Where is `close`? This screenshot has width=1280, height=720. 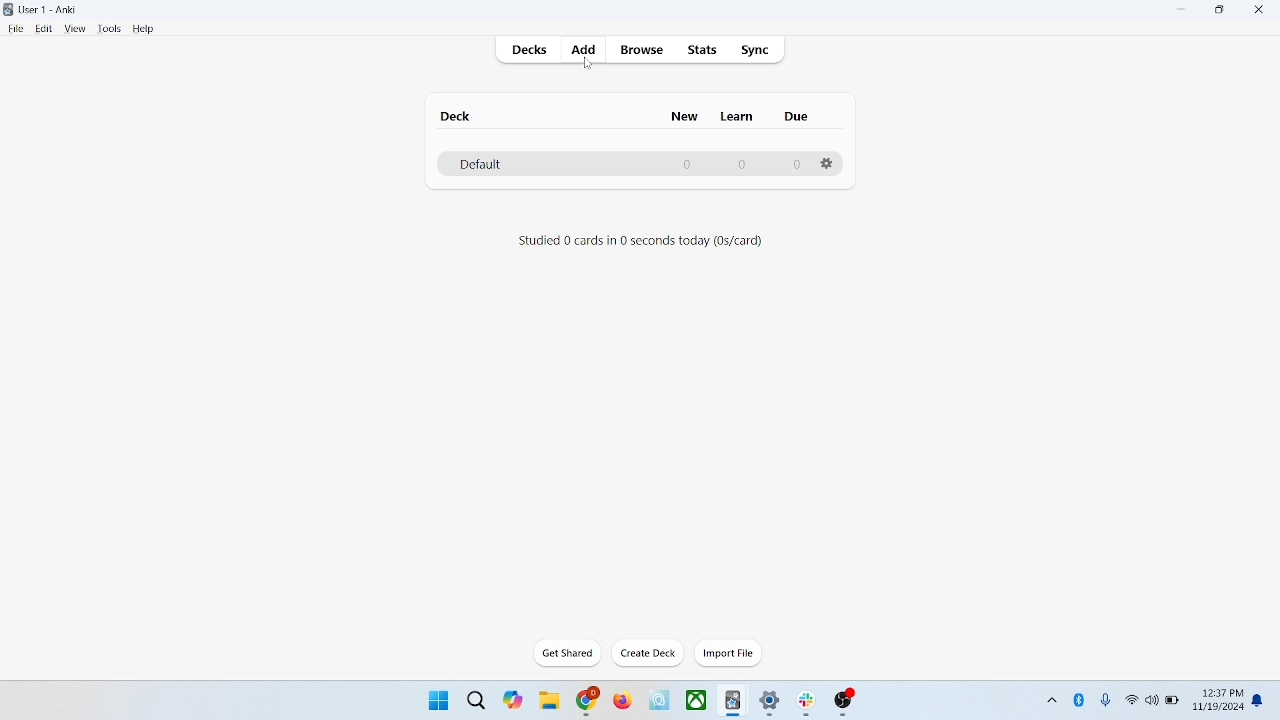 close is located at coordinates (1263, 12).